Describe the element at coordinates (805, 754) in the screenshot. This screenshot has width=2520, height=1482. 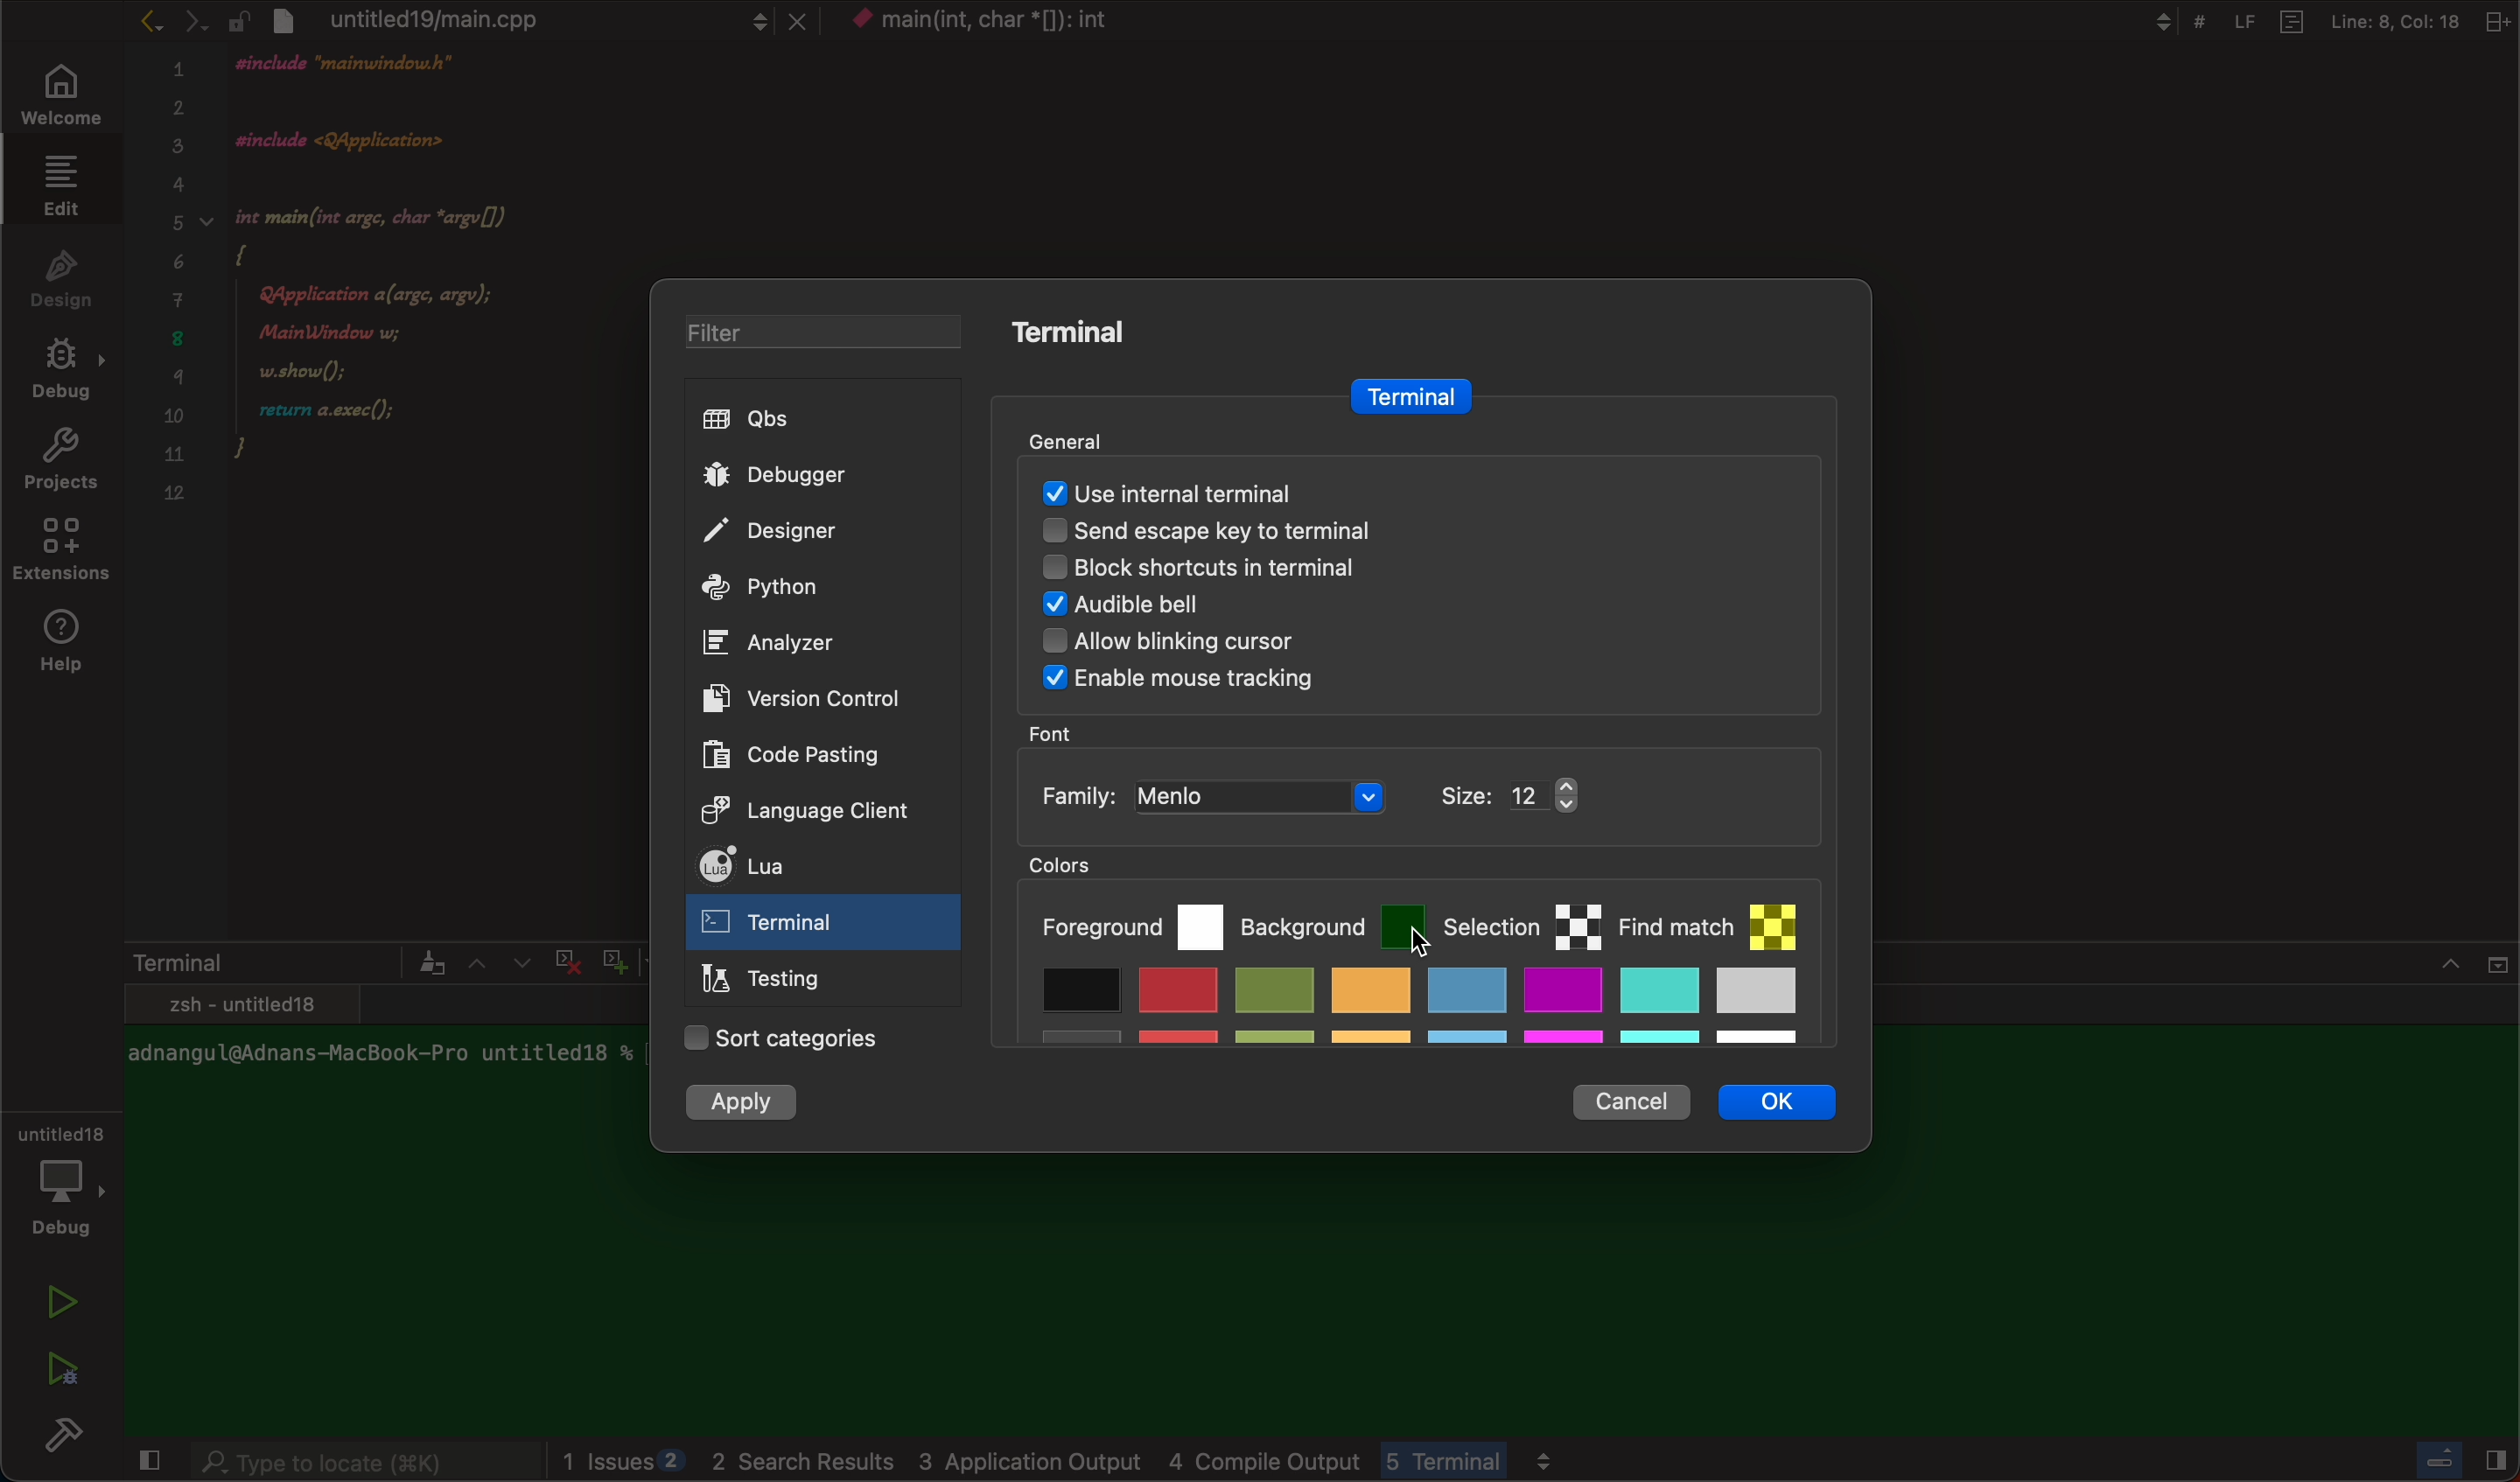
I see `code posting` at that location.